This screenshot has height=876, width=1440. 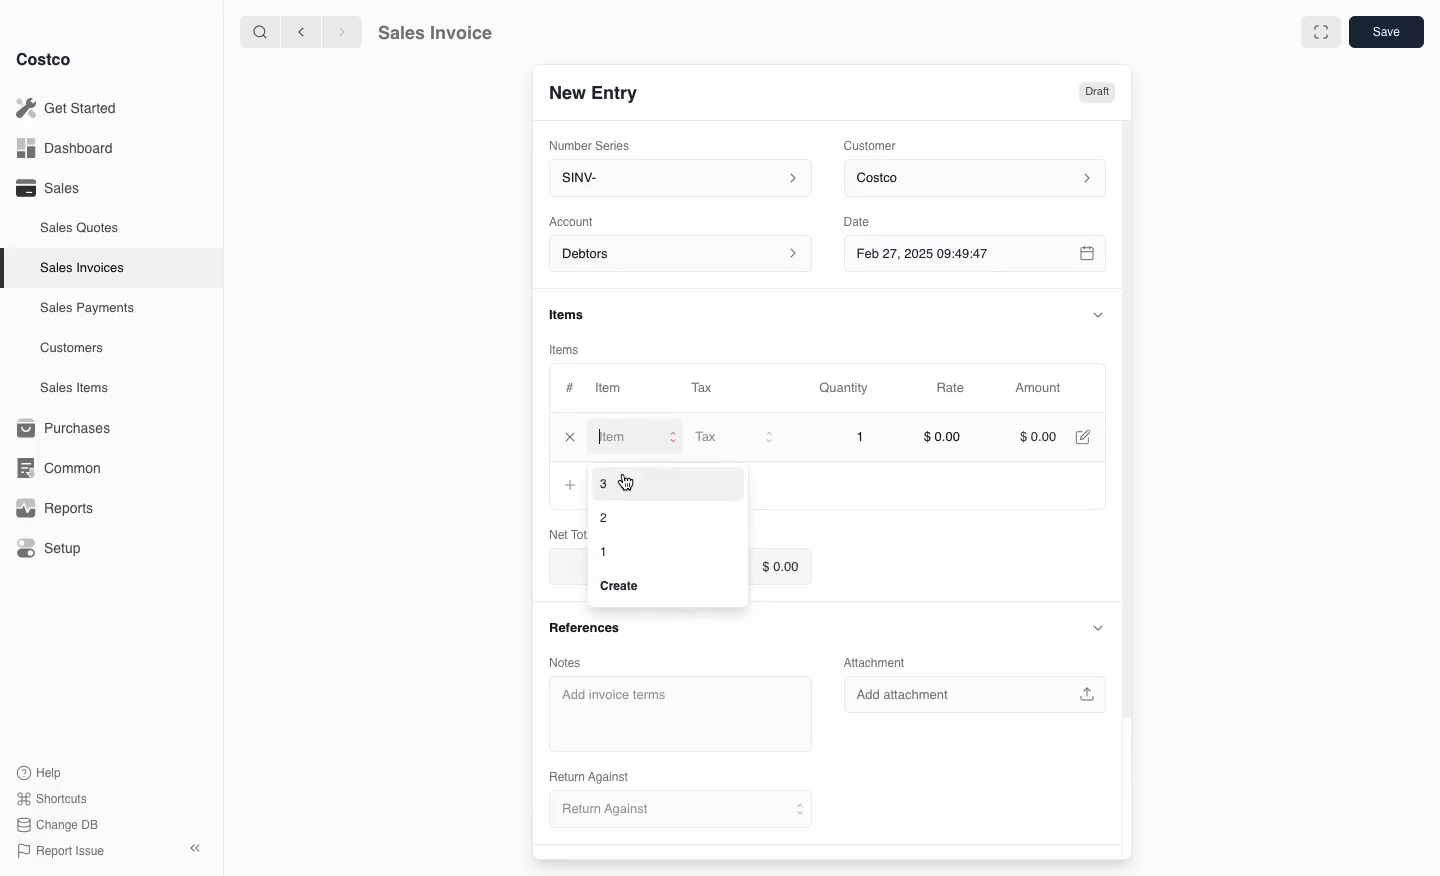 What do you see at coordinates (587, 778) in the screenshot?
I see `‘Return Against` at bounding box center [587, 778].